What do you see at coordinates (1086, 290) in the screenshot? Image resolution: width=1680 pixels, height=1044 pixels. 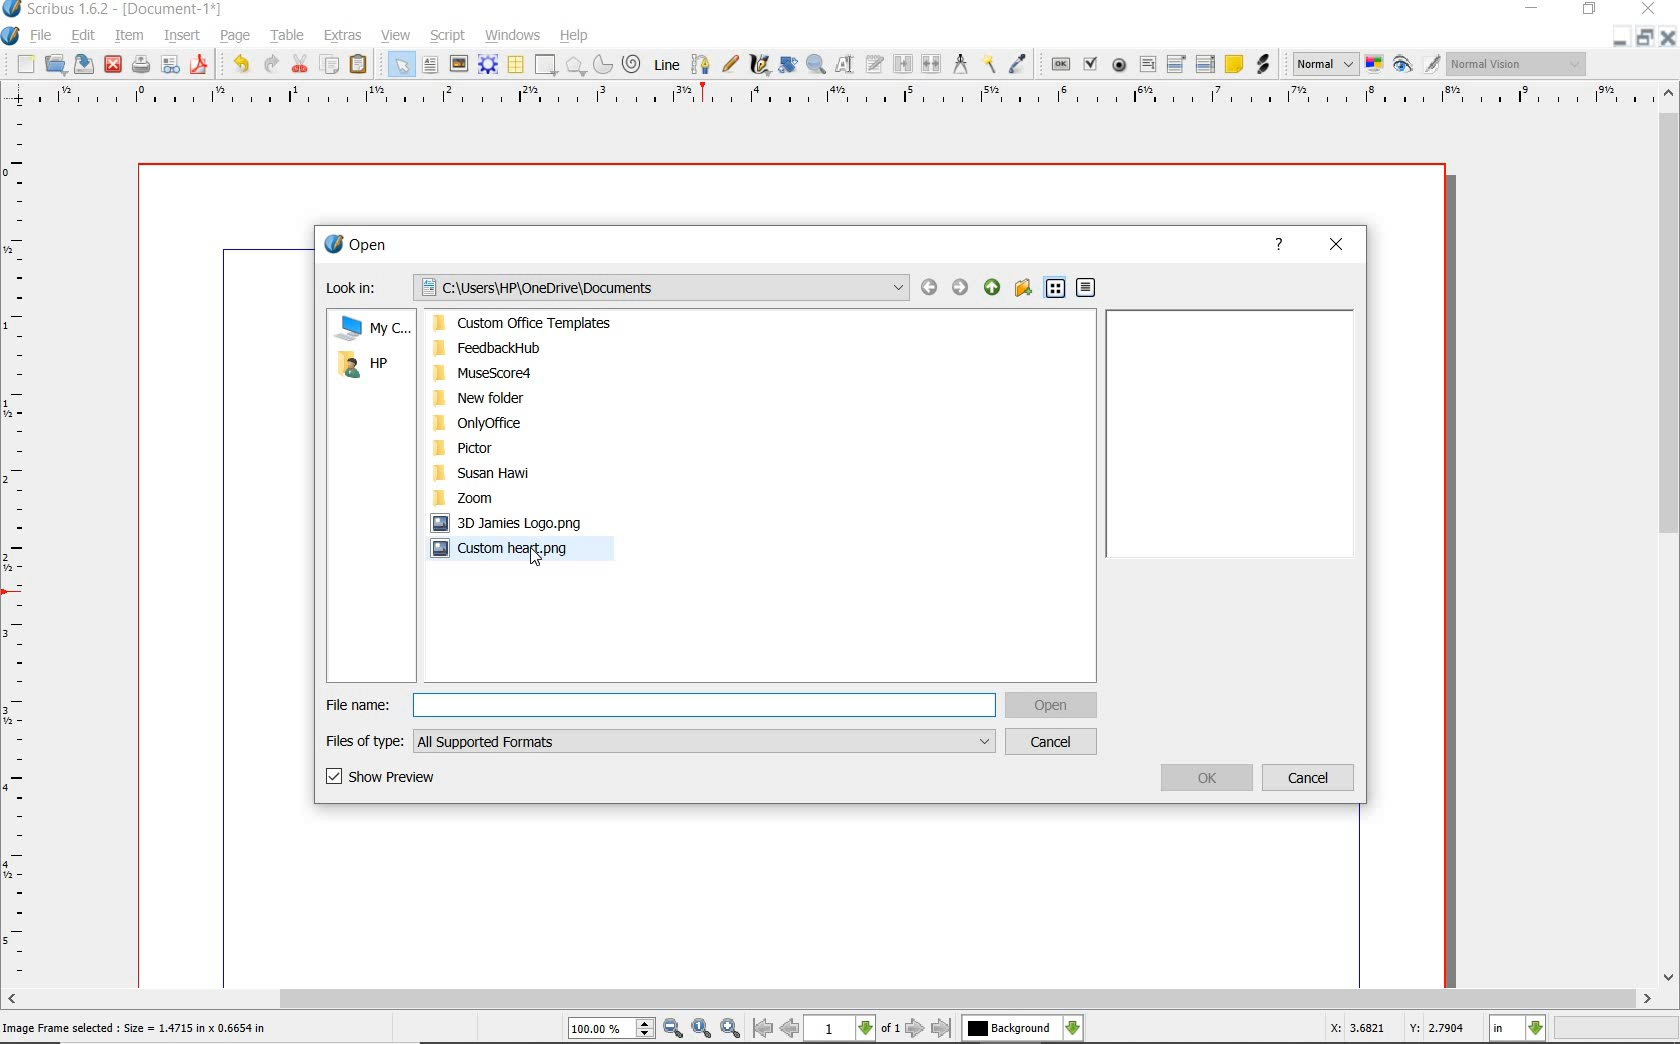 I see `detail view` at bounding box center [1086, 290].